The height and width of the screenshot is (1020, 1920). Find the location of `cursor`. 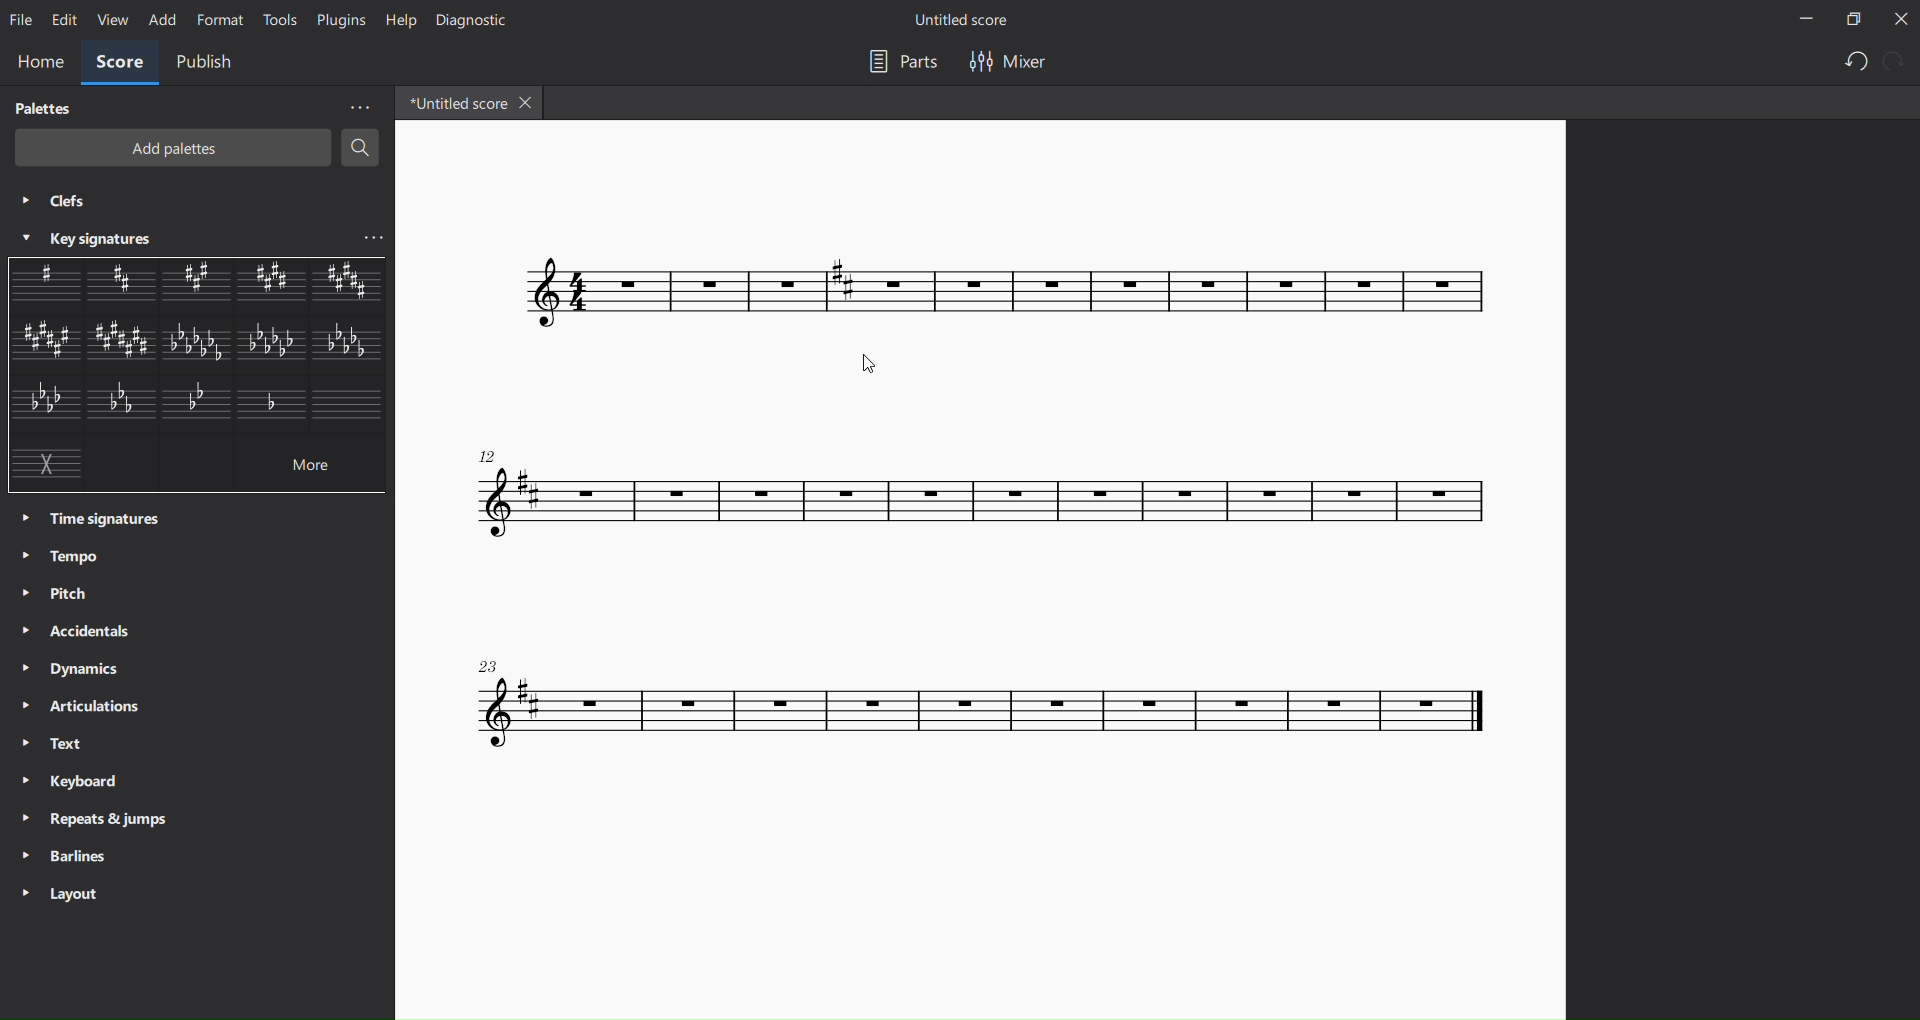

cursor is located at coordinates (869, 361).